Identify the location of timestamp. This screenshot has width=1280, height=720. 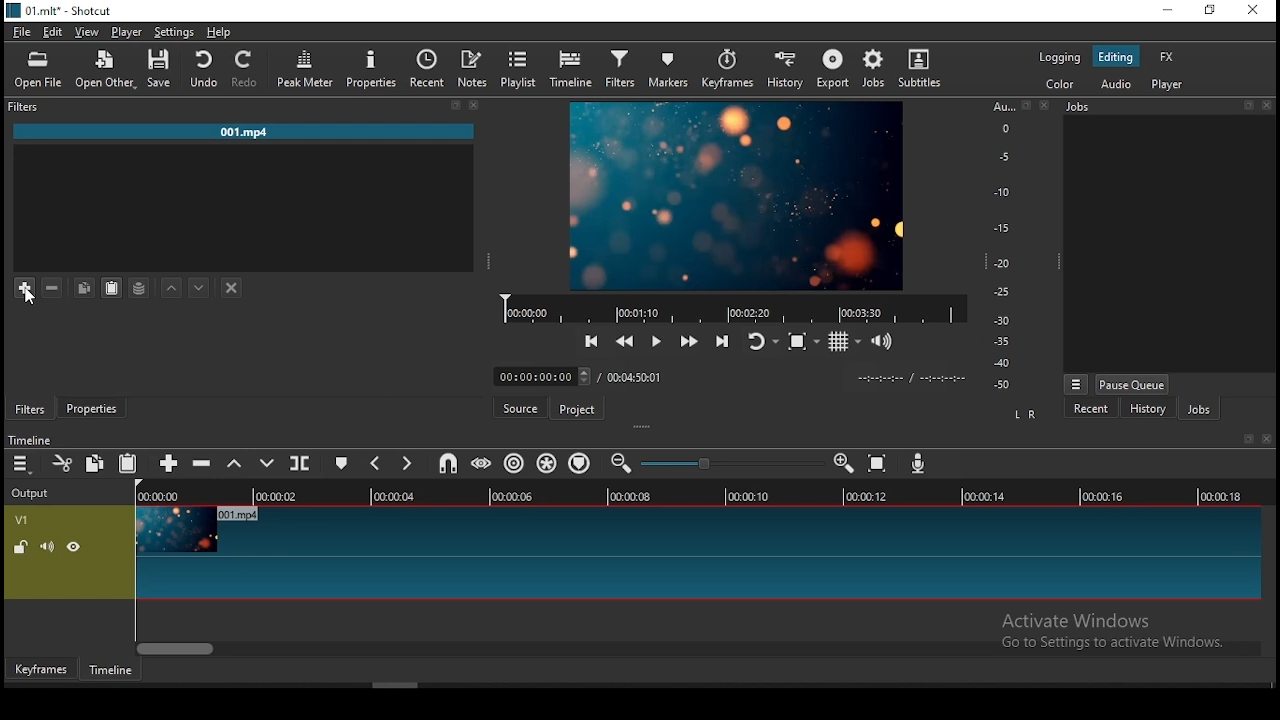
(911, 380).